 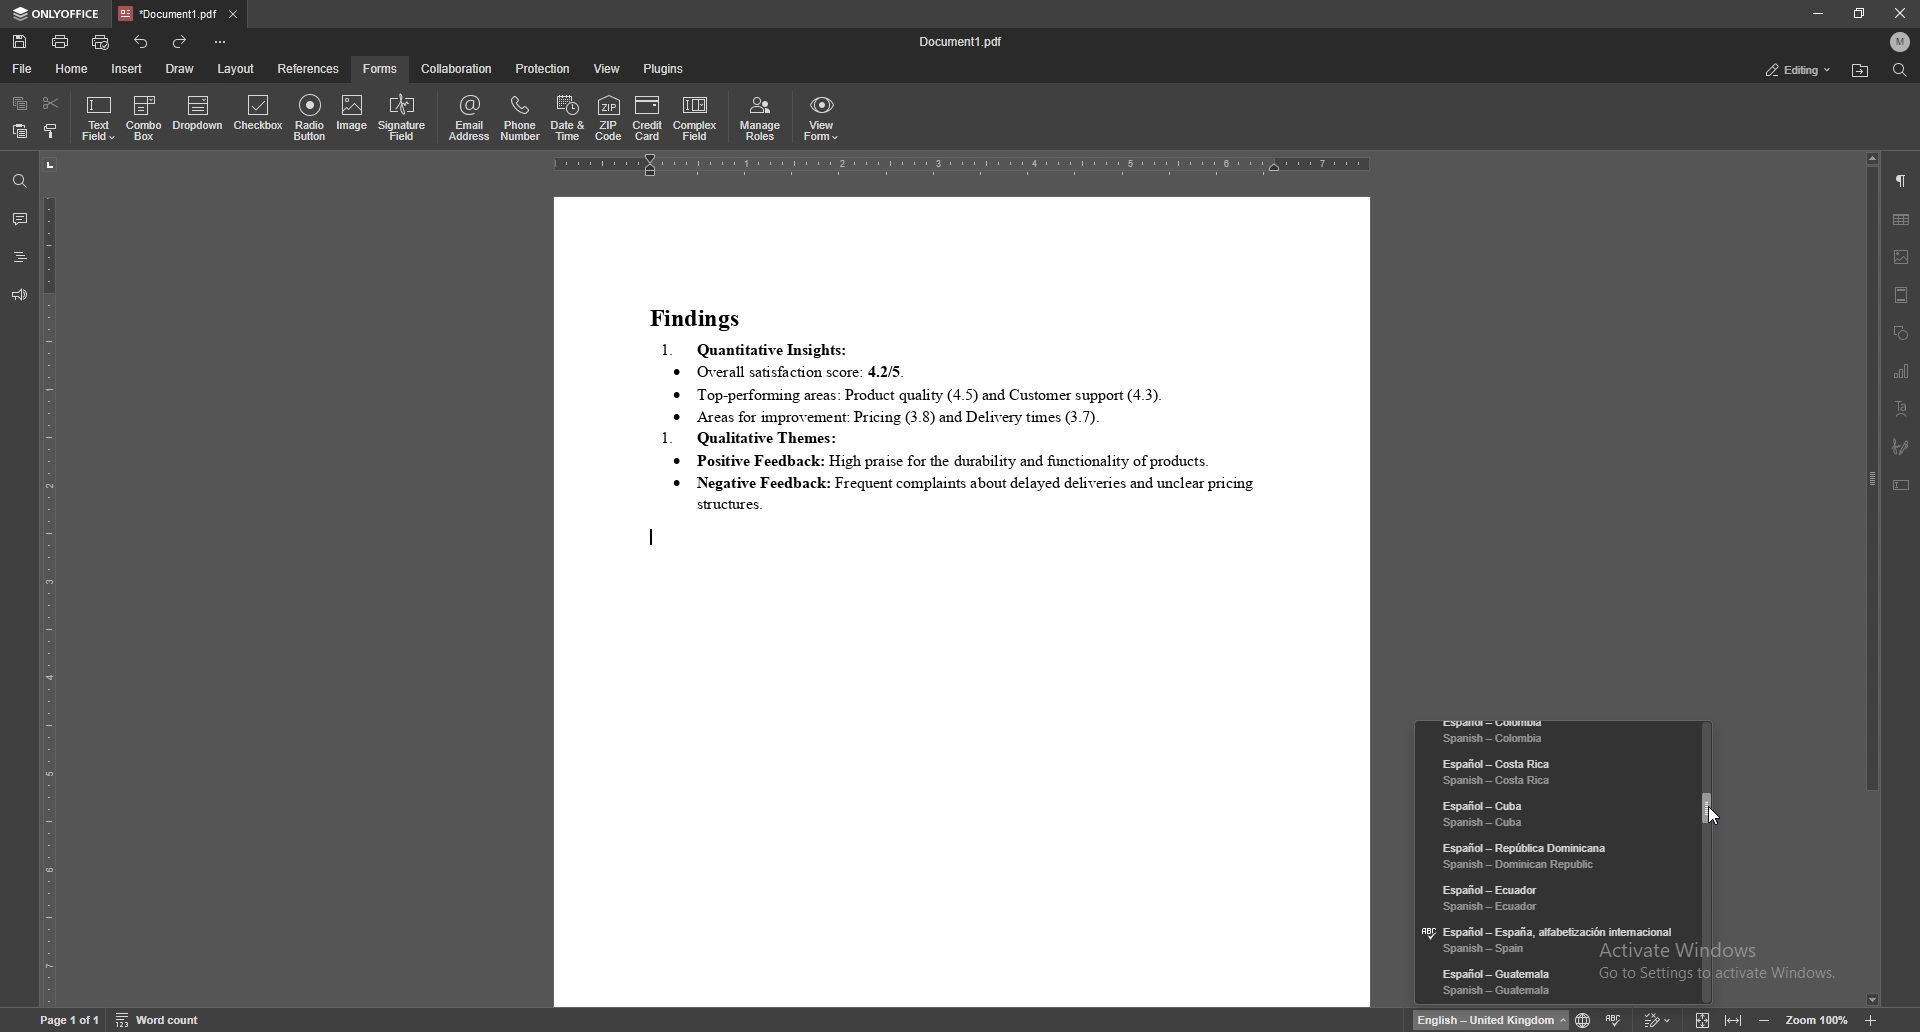 I want to click on feedback, so click(x=19, y=296).